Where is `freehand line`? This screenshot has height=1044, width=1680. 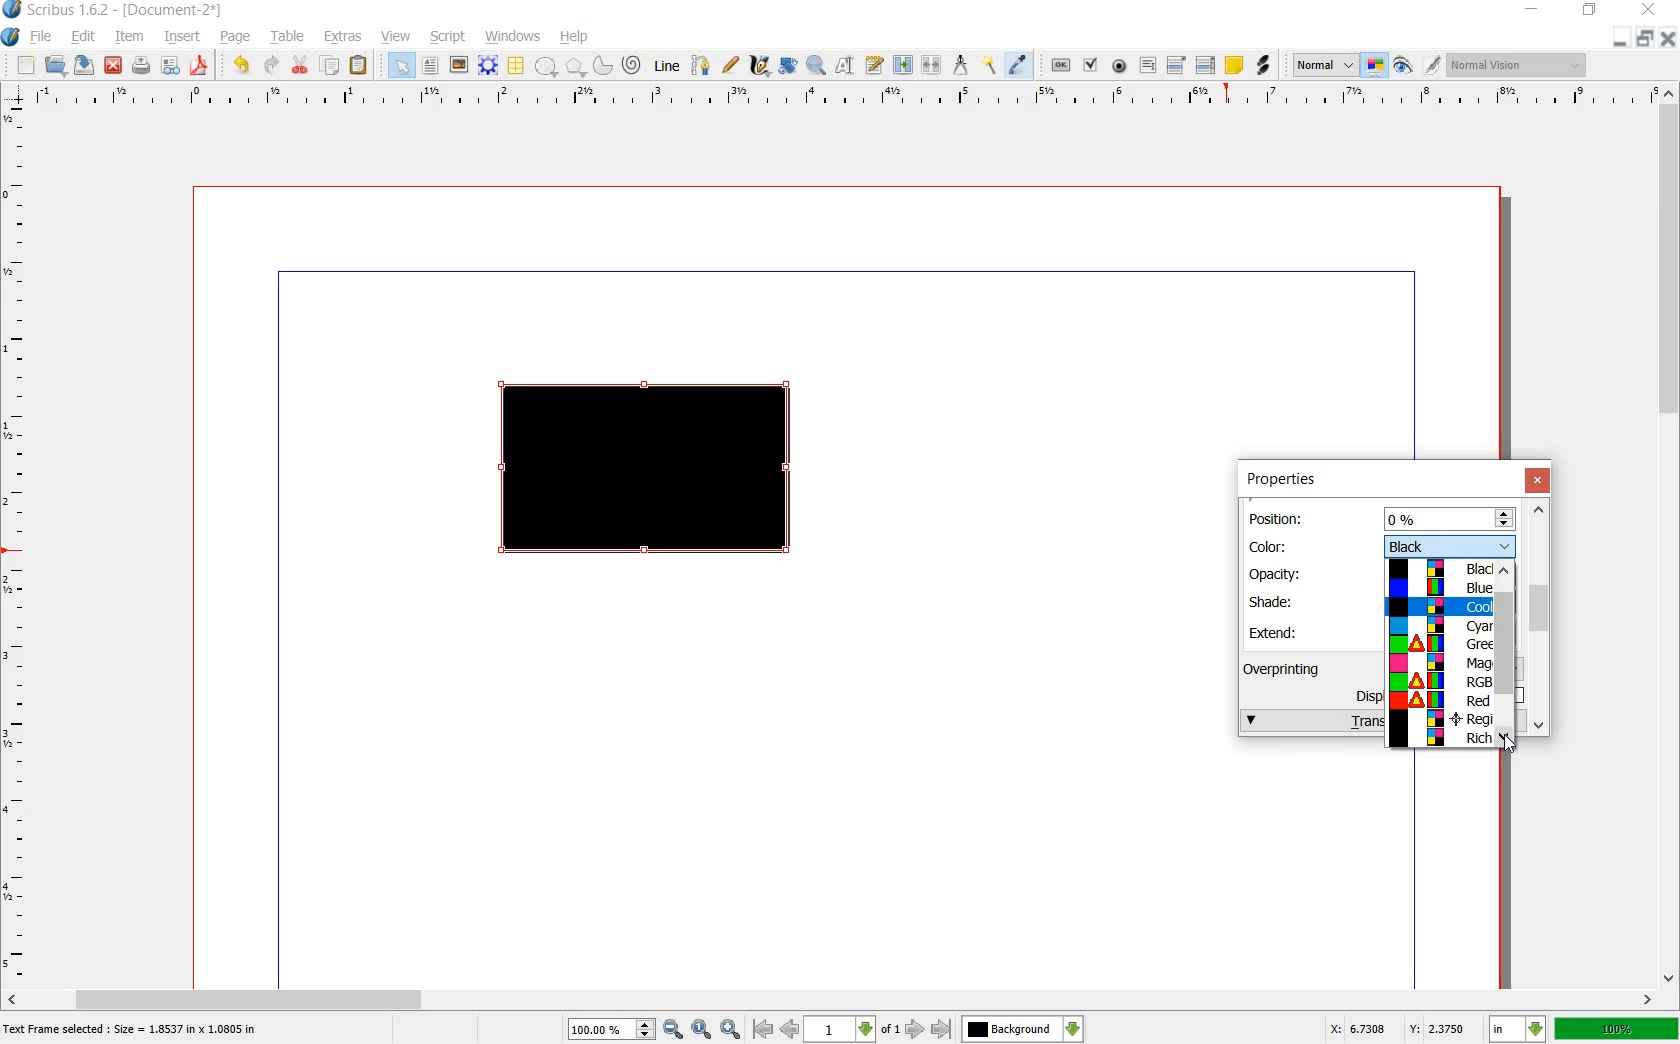
freehand line is located at coordinates (730, 64).